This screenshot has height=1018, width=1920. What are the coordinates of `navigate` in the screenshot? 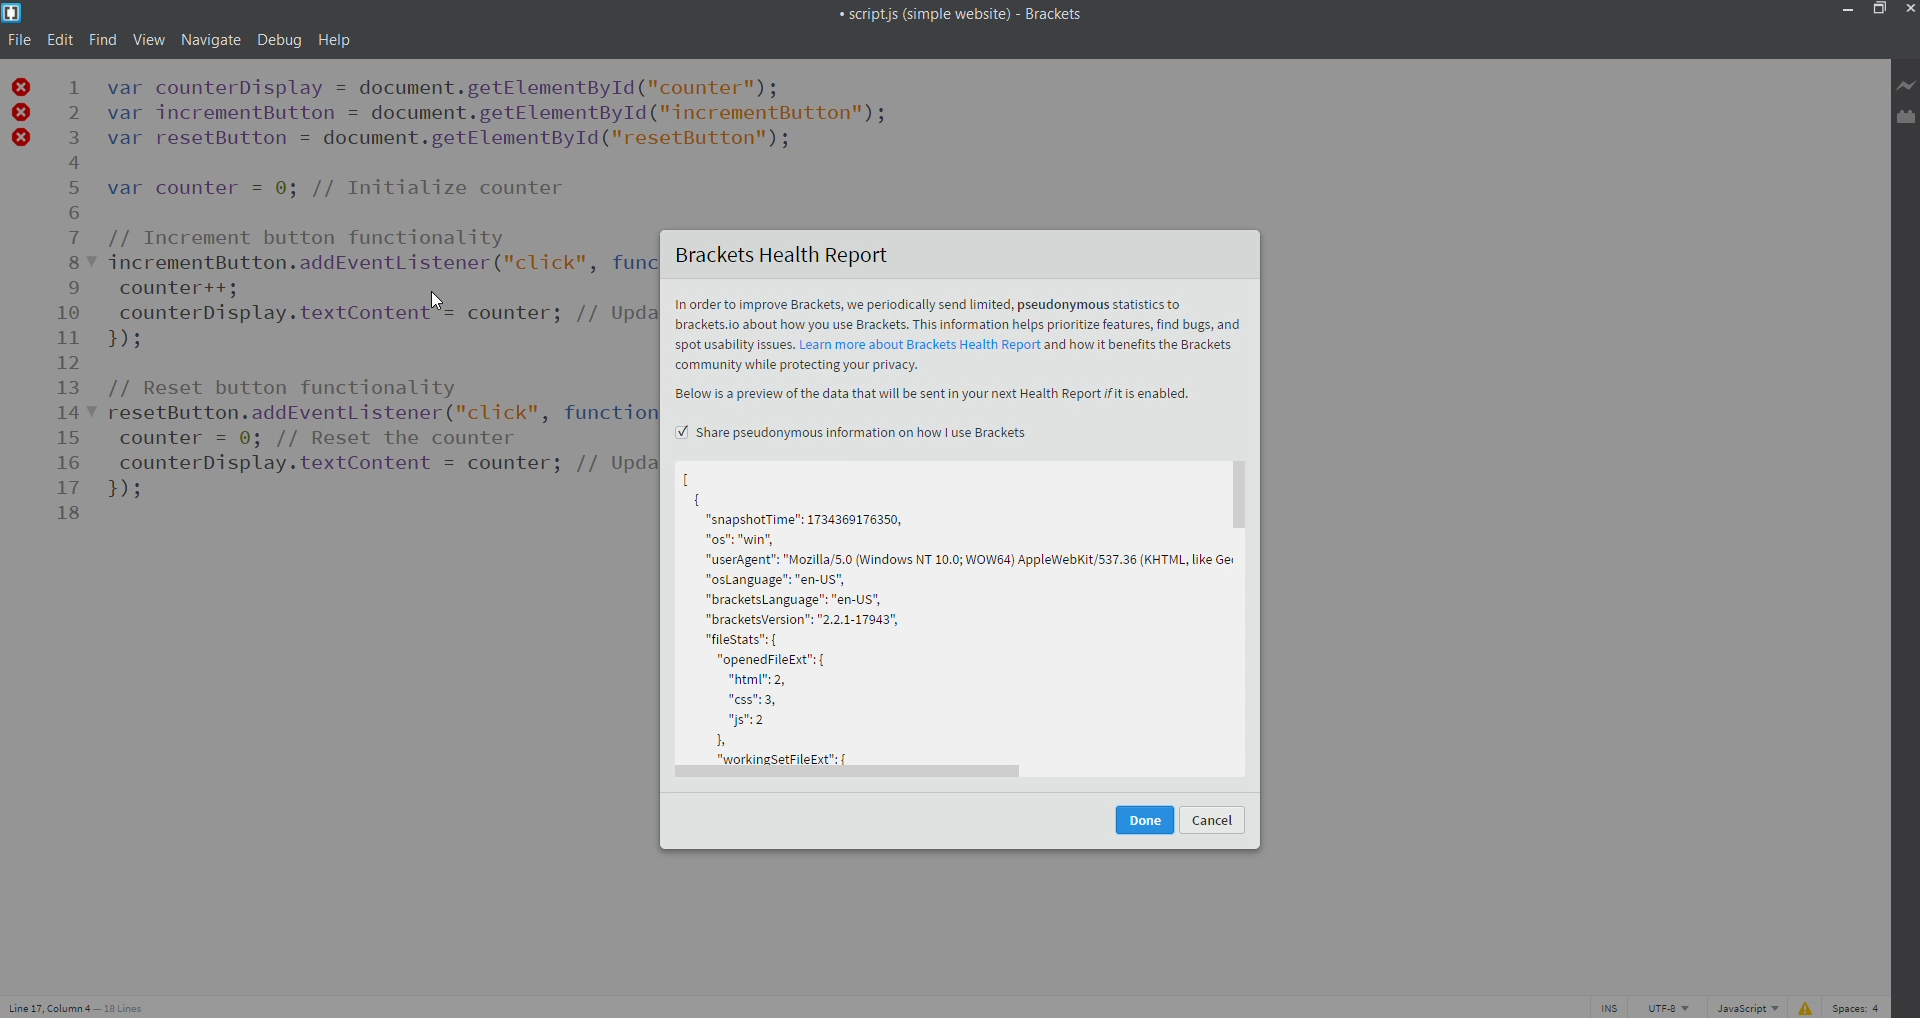 It's located at (209, 40).